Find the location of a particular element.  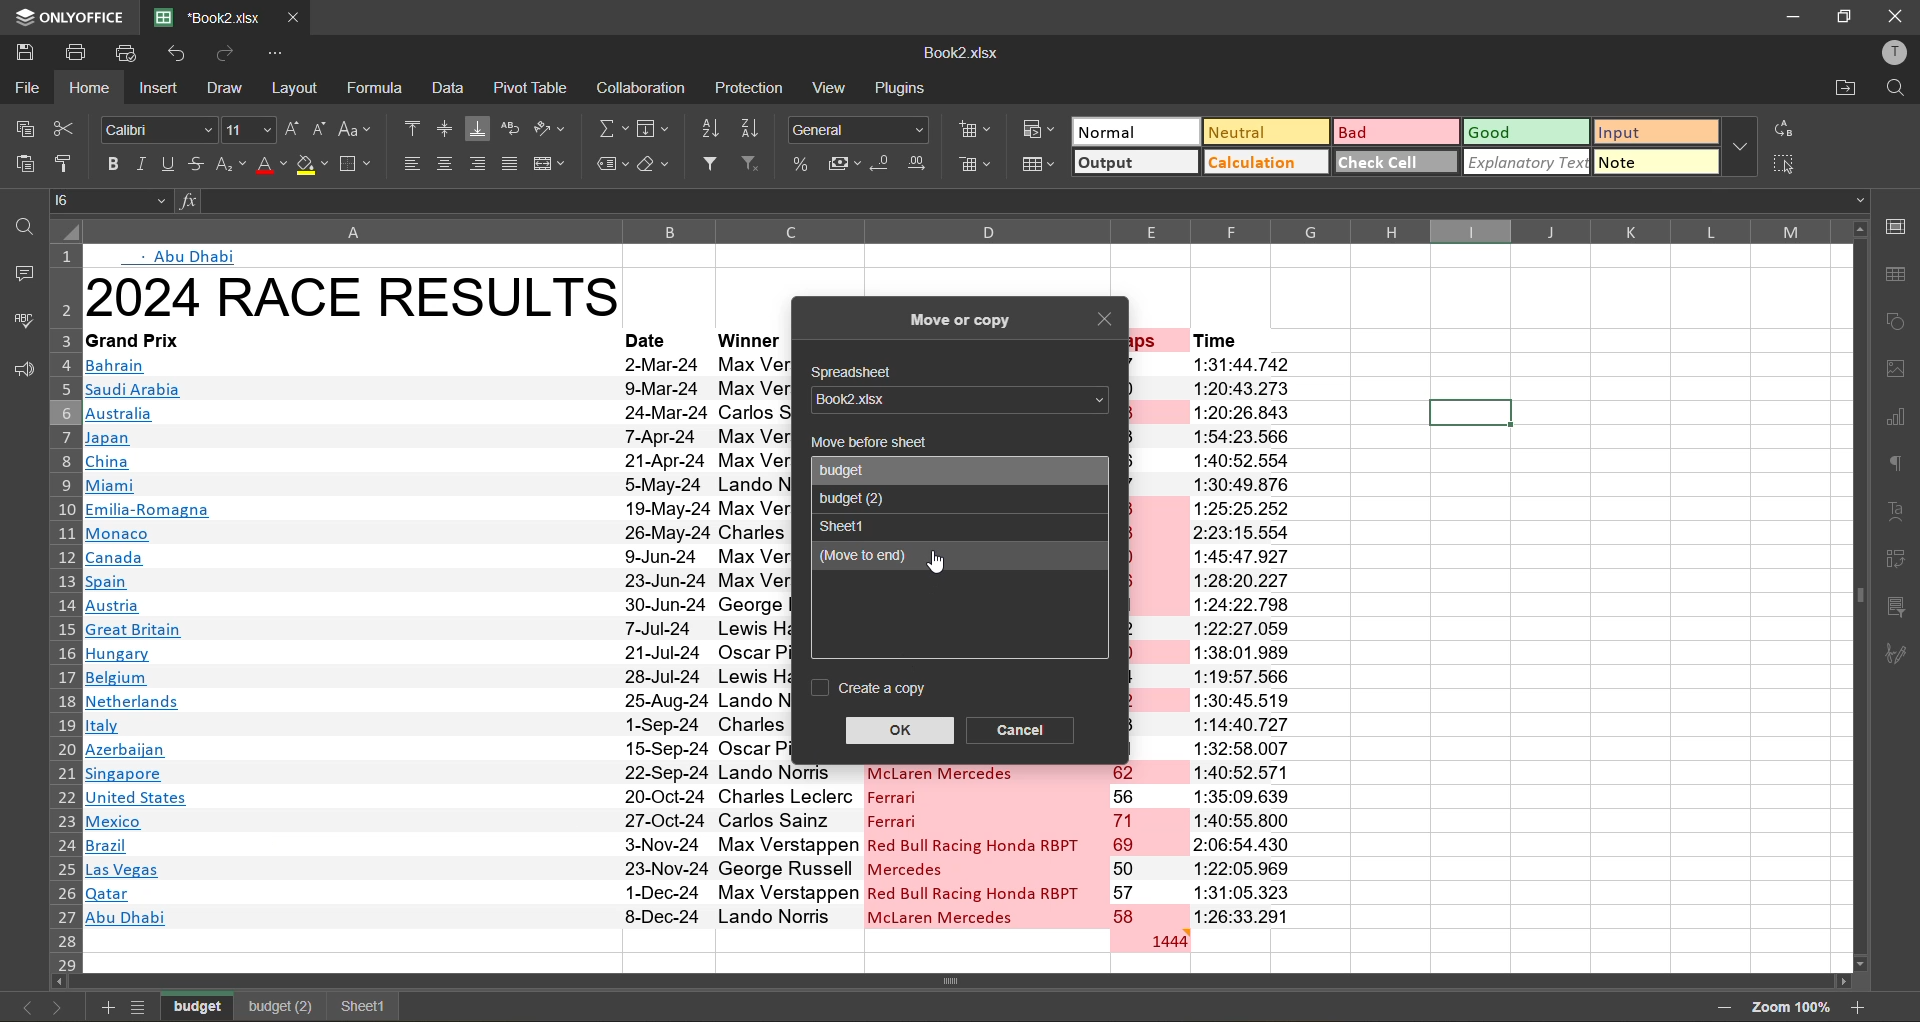

strikethrough is located at coordinates (198, 164).